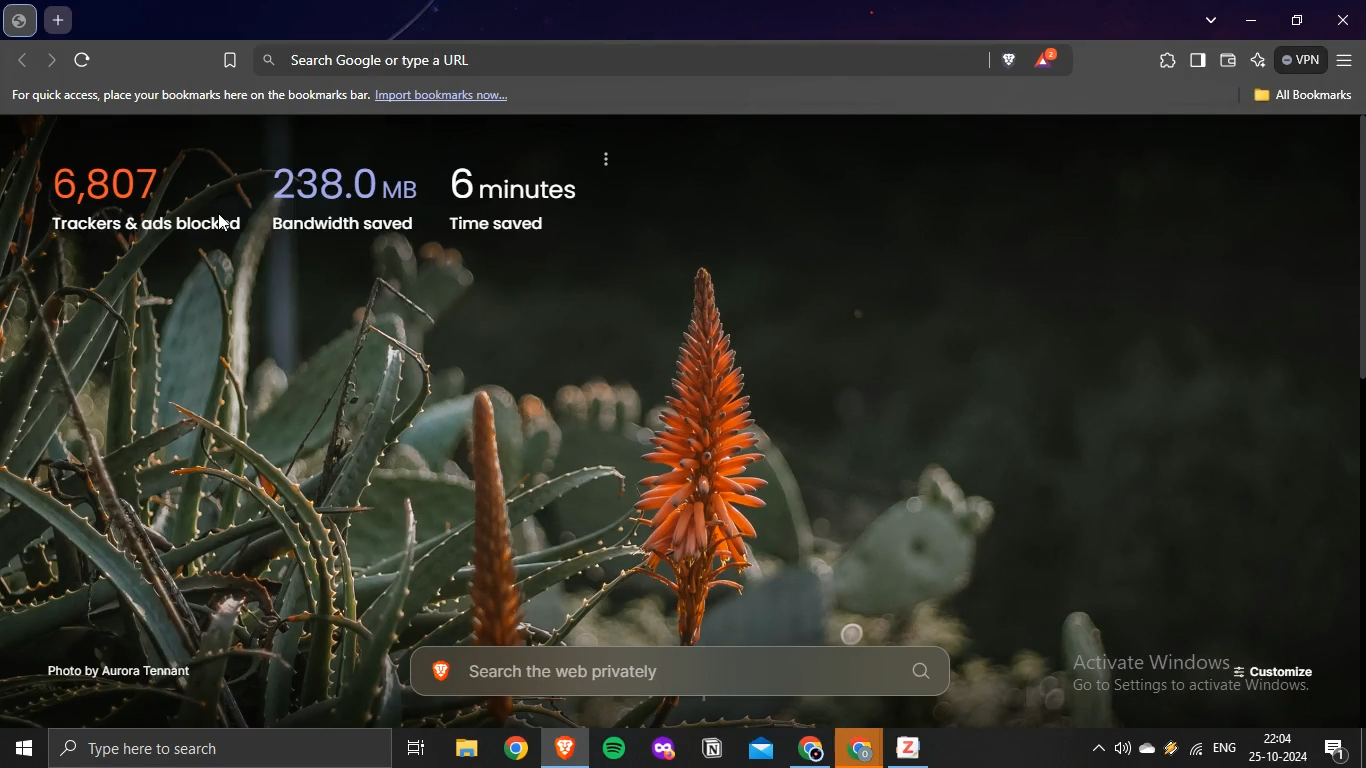 The width and height of the screenshot is (1366, 768). I want to click on brave, so click(564, 748).